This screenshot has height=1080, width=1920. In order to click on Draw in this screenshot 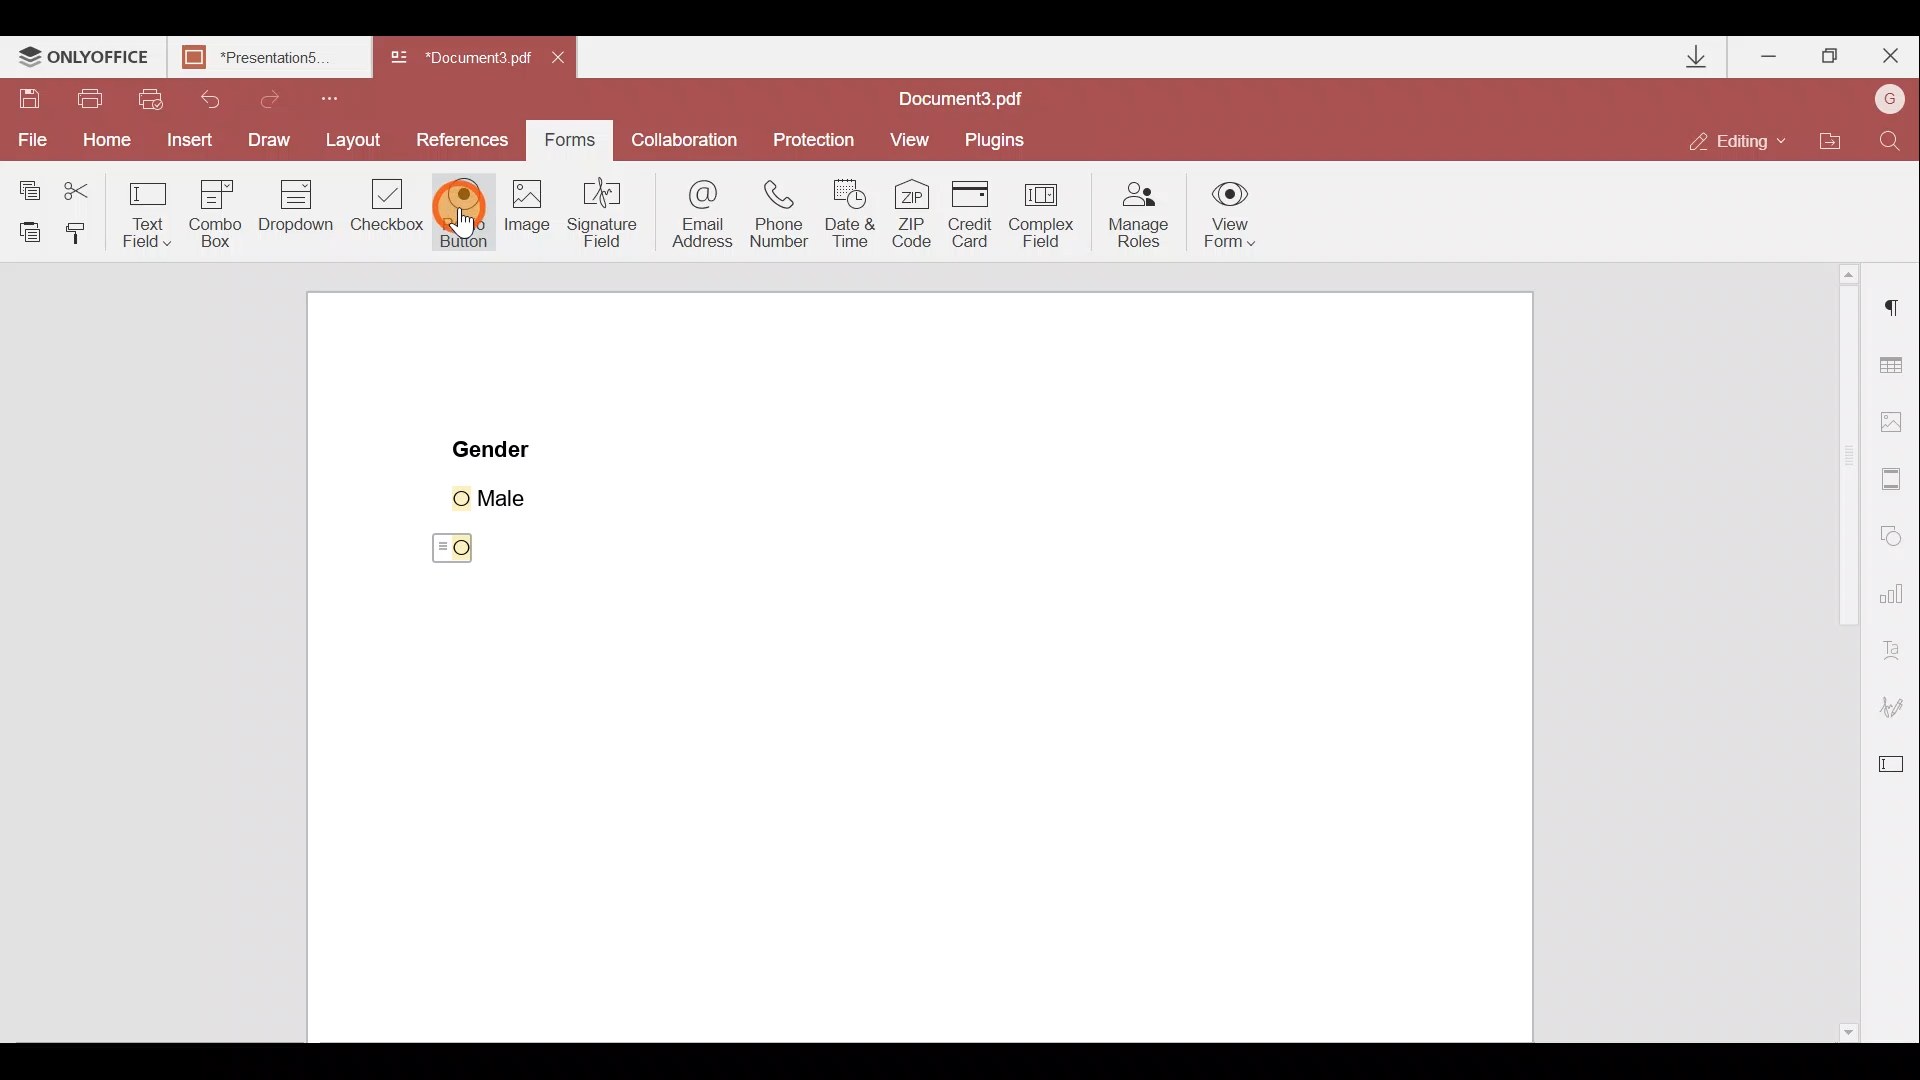, I will do `click(269, 138)`.